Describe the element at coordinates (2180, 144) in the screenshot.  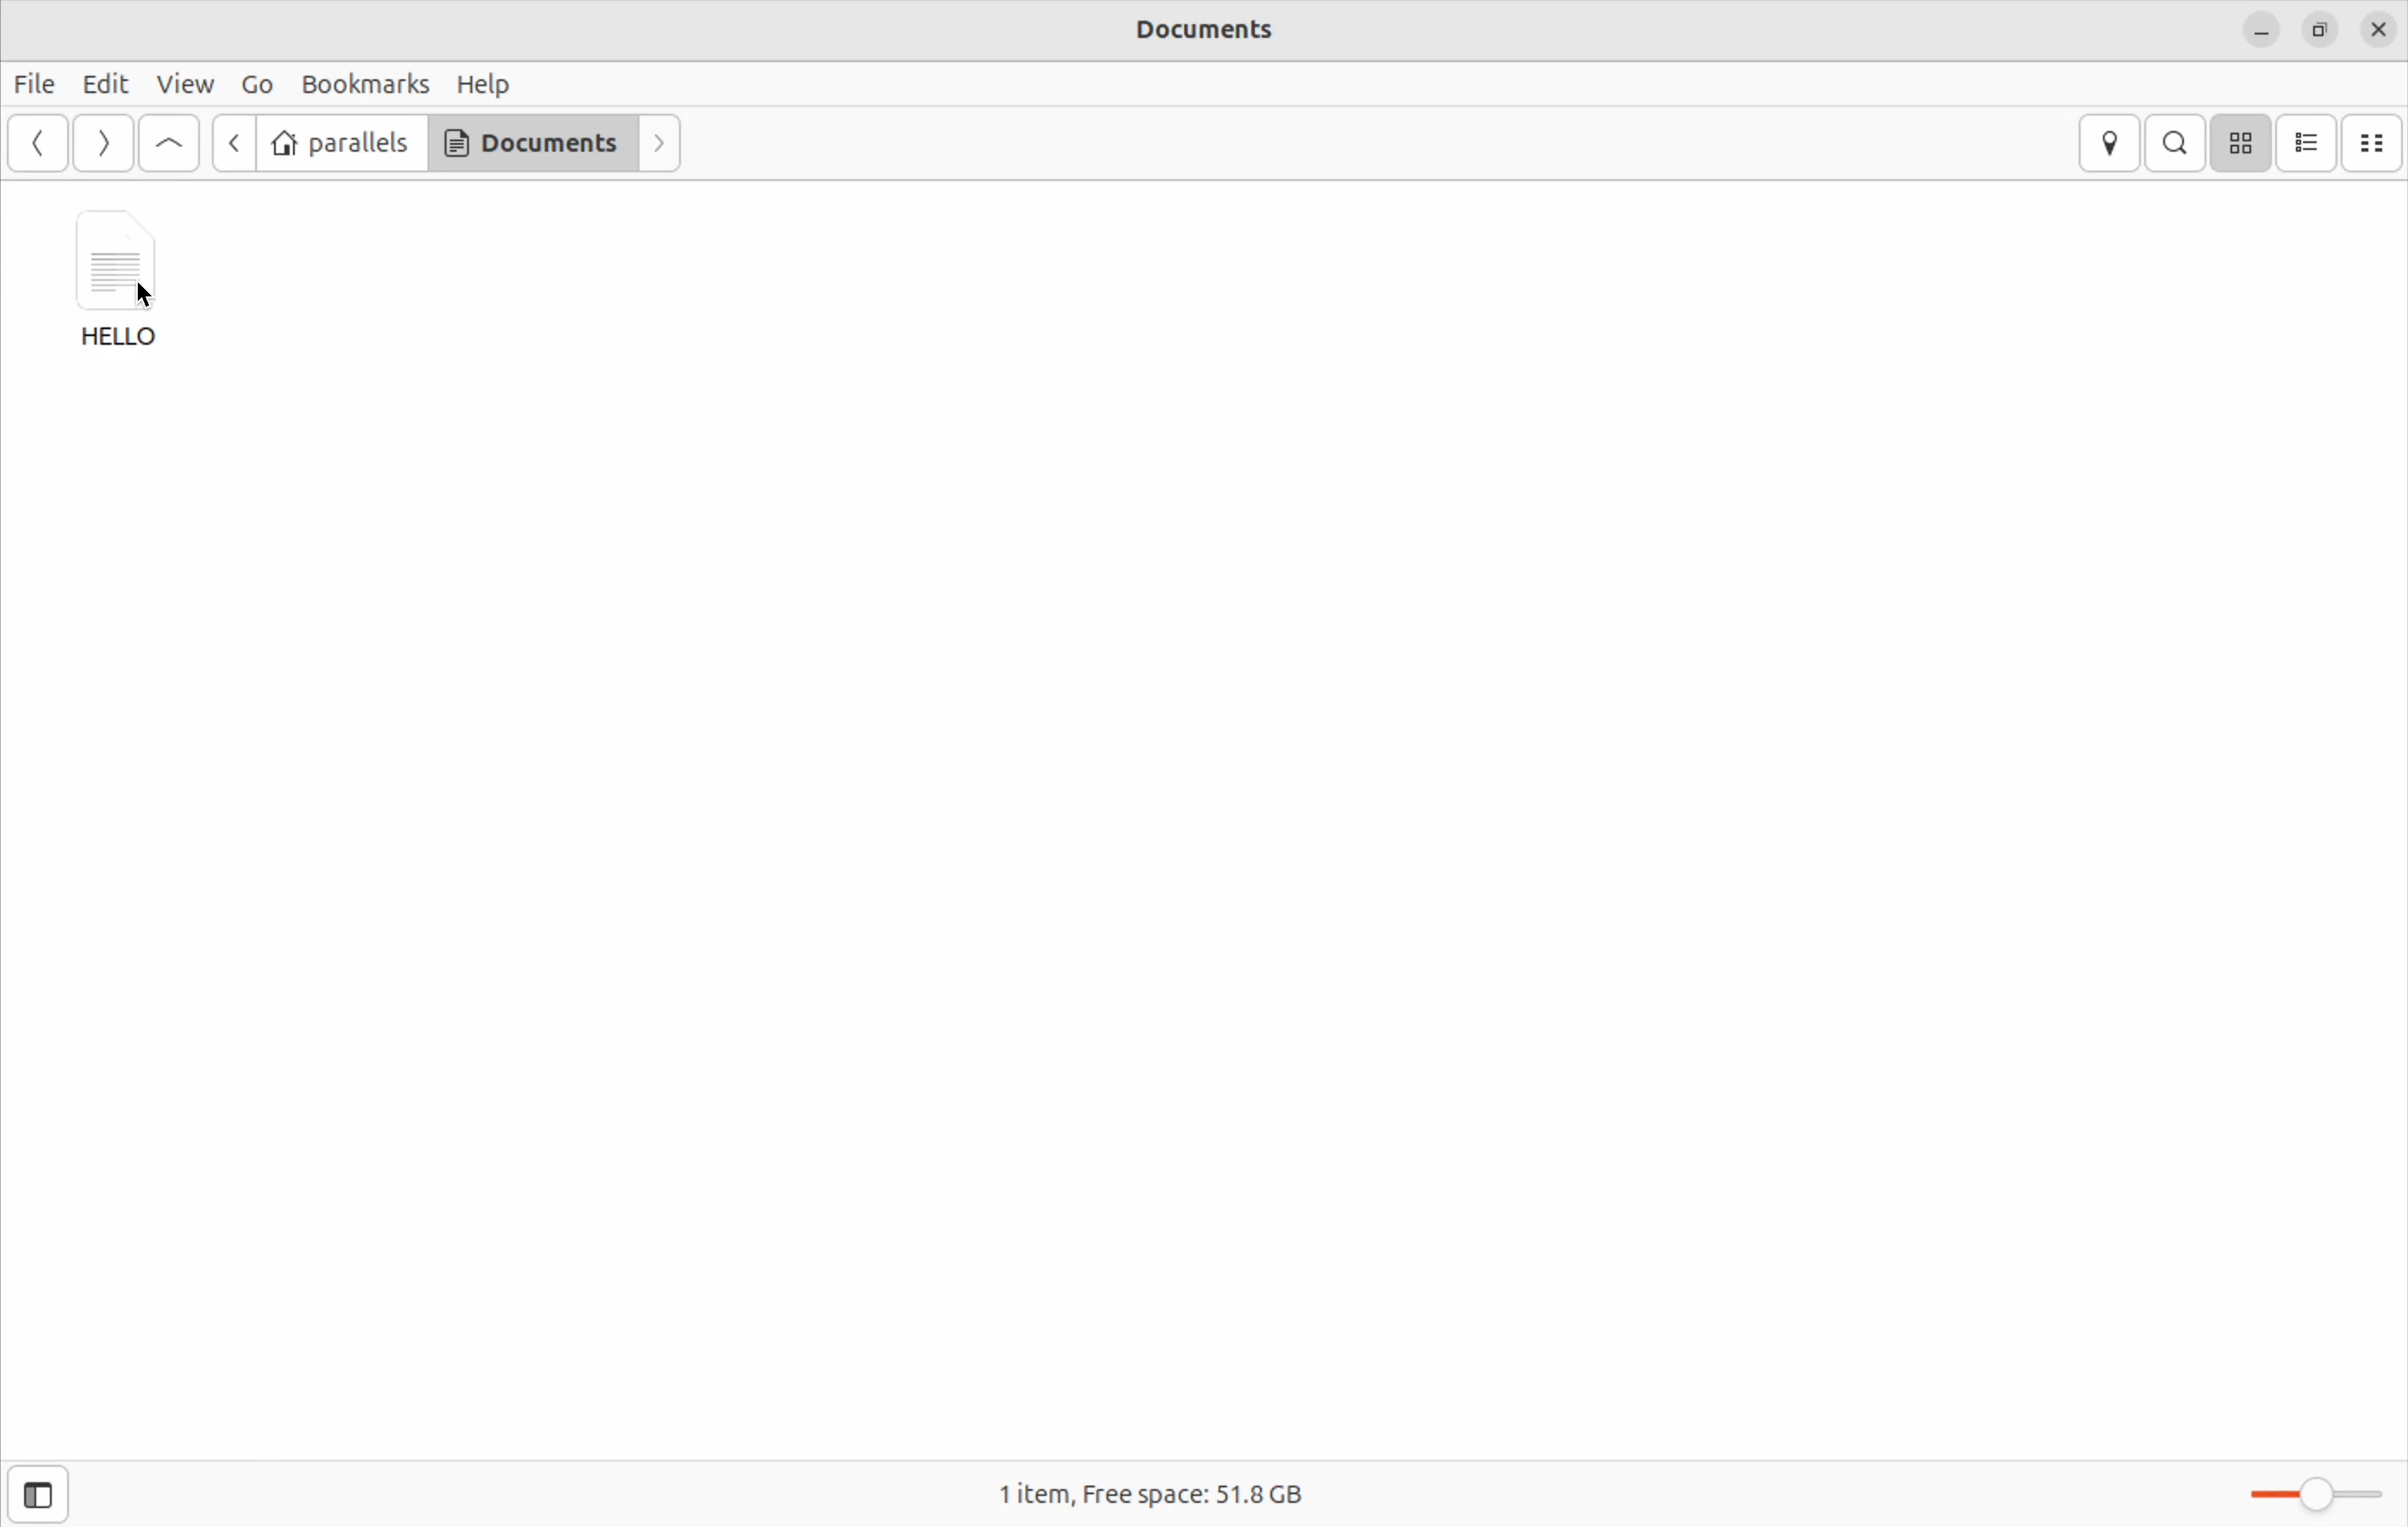
I see `Search` at that location.